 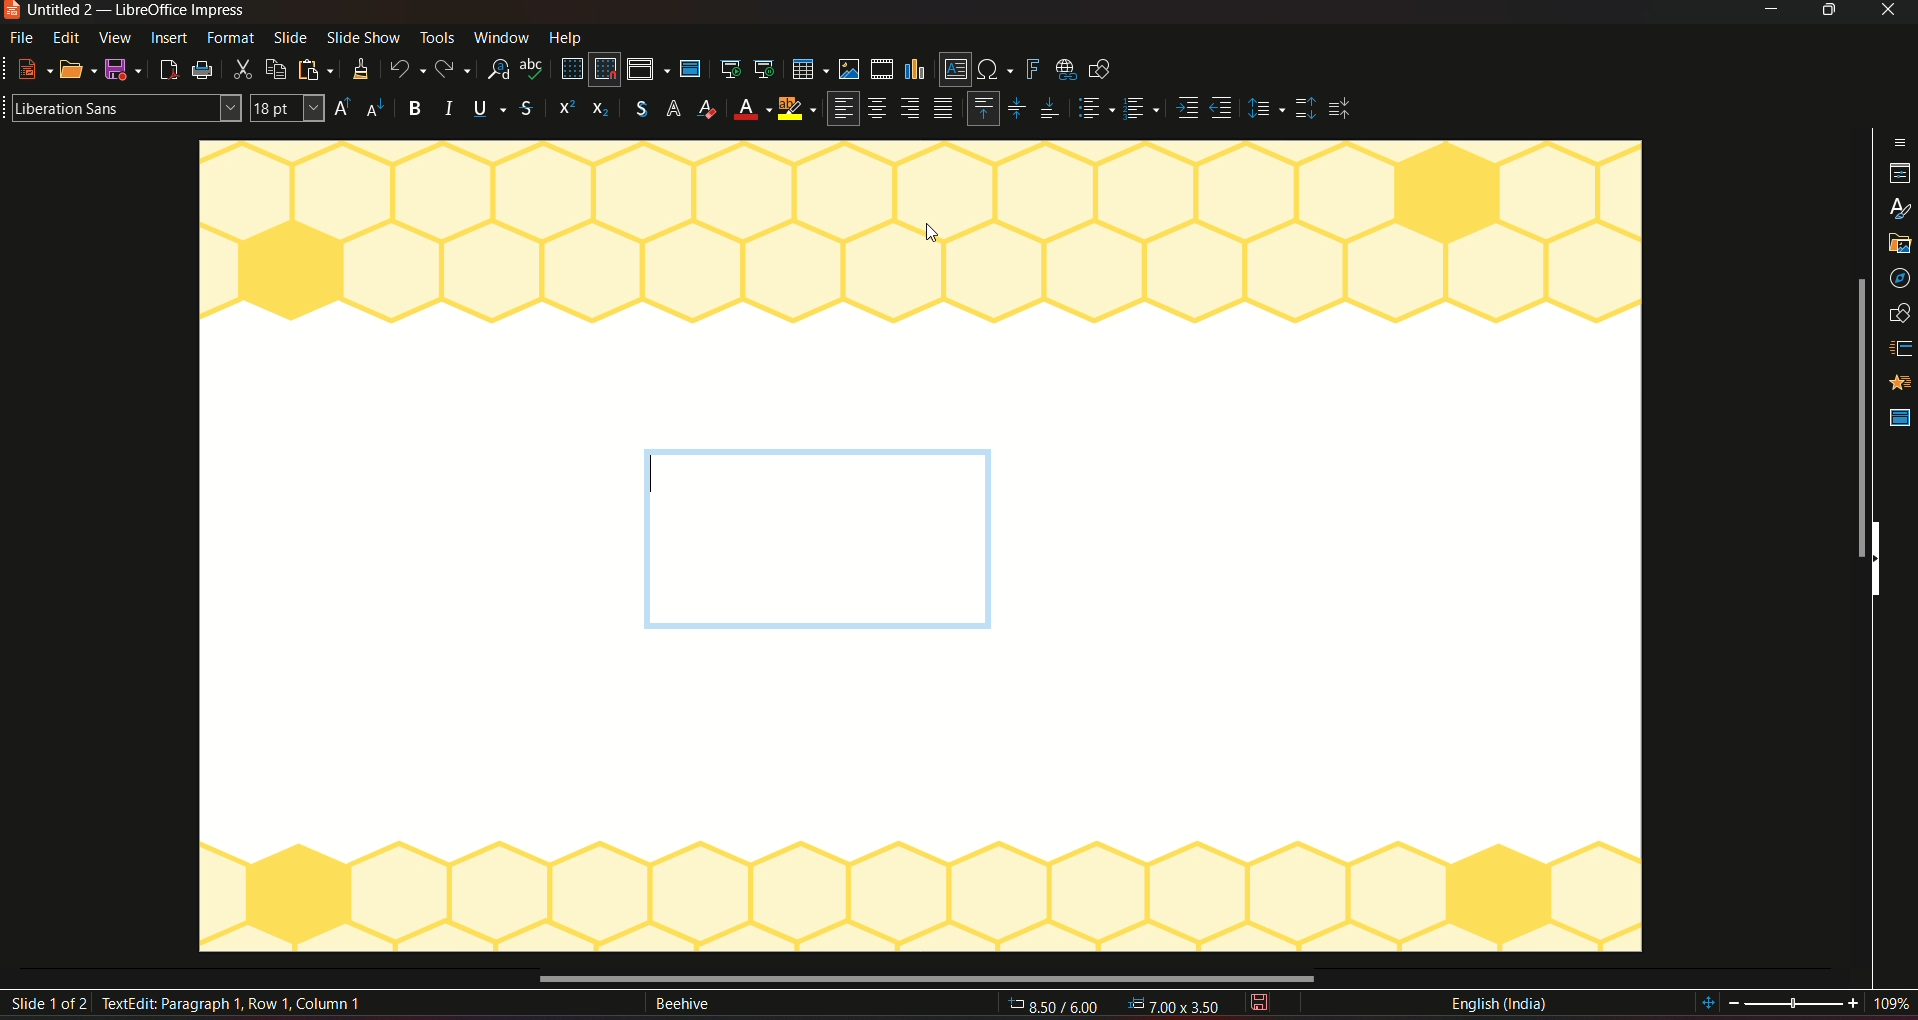 I want to click on minimize, so click(x=1768, y=12).